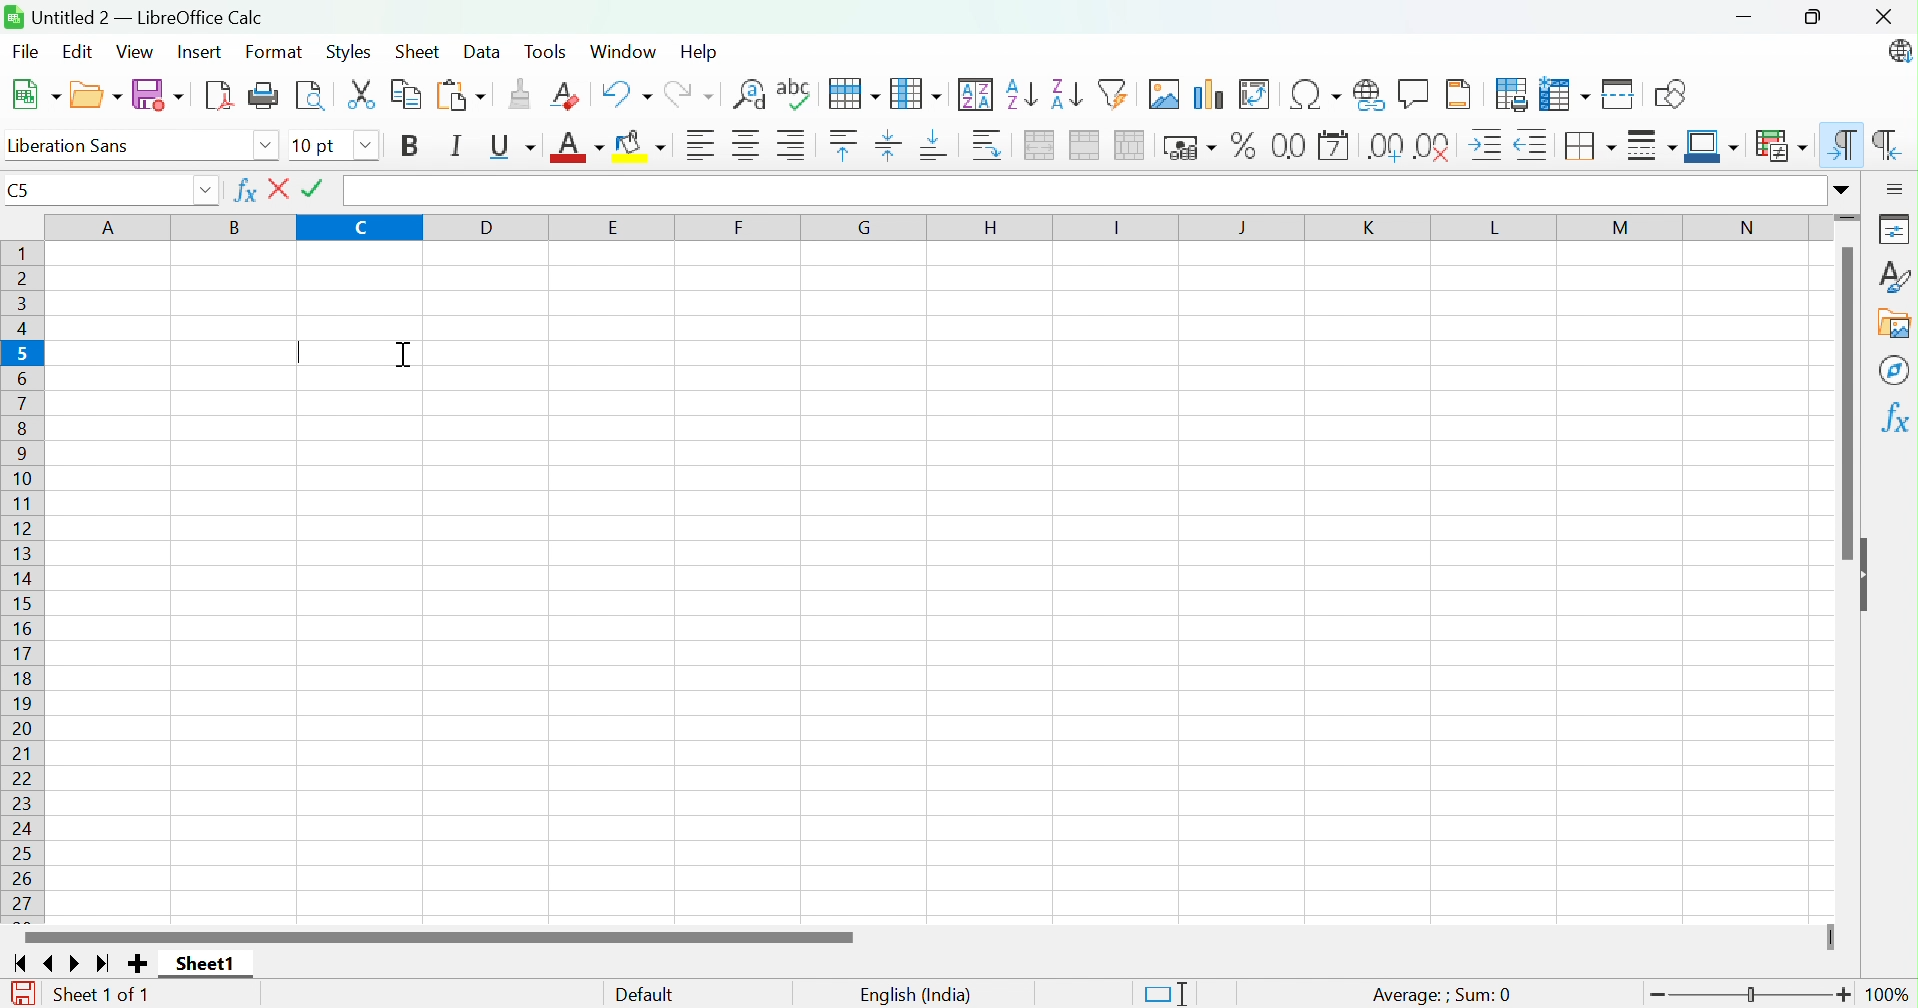 The height and width of the screenshot is (1008, 1918). What do you see at coordinates (434, 937) in the screenshot?
I see `Scroll bar` at bounding box center [434, 937].